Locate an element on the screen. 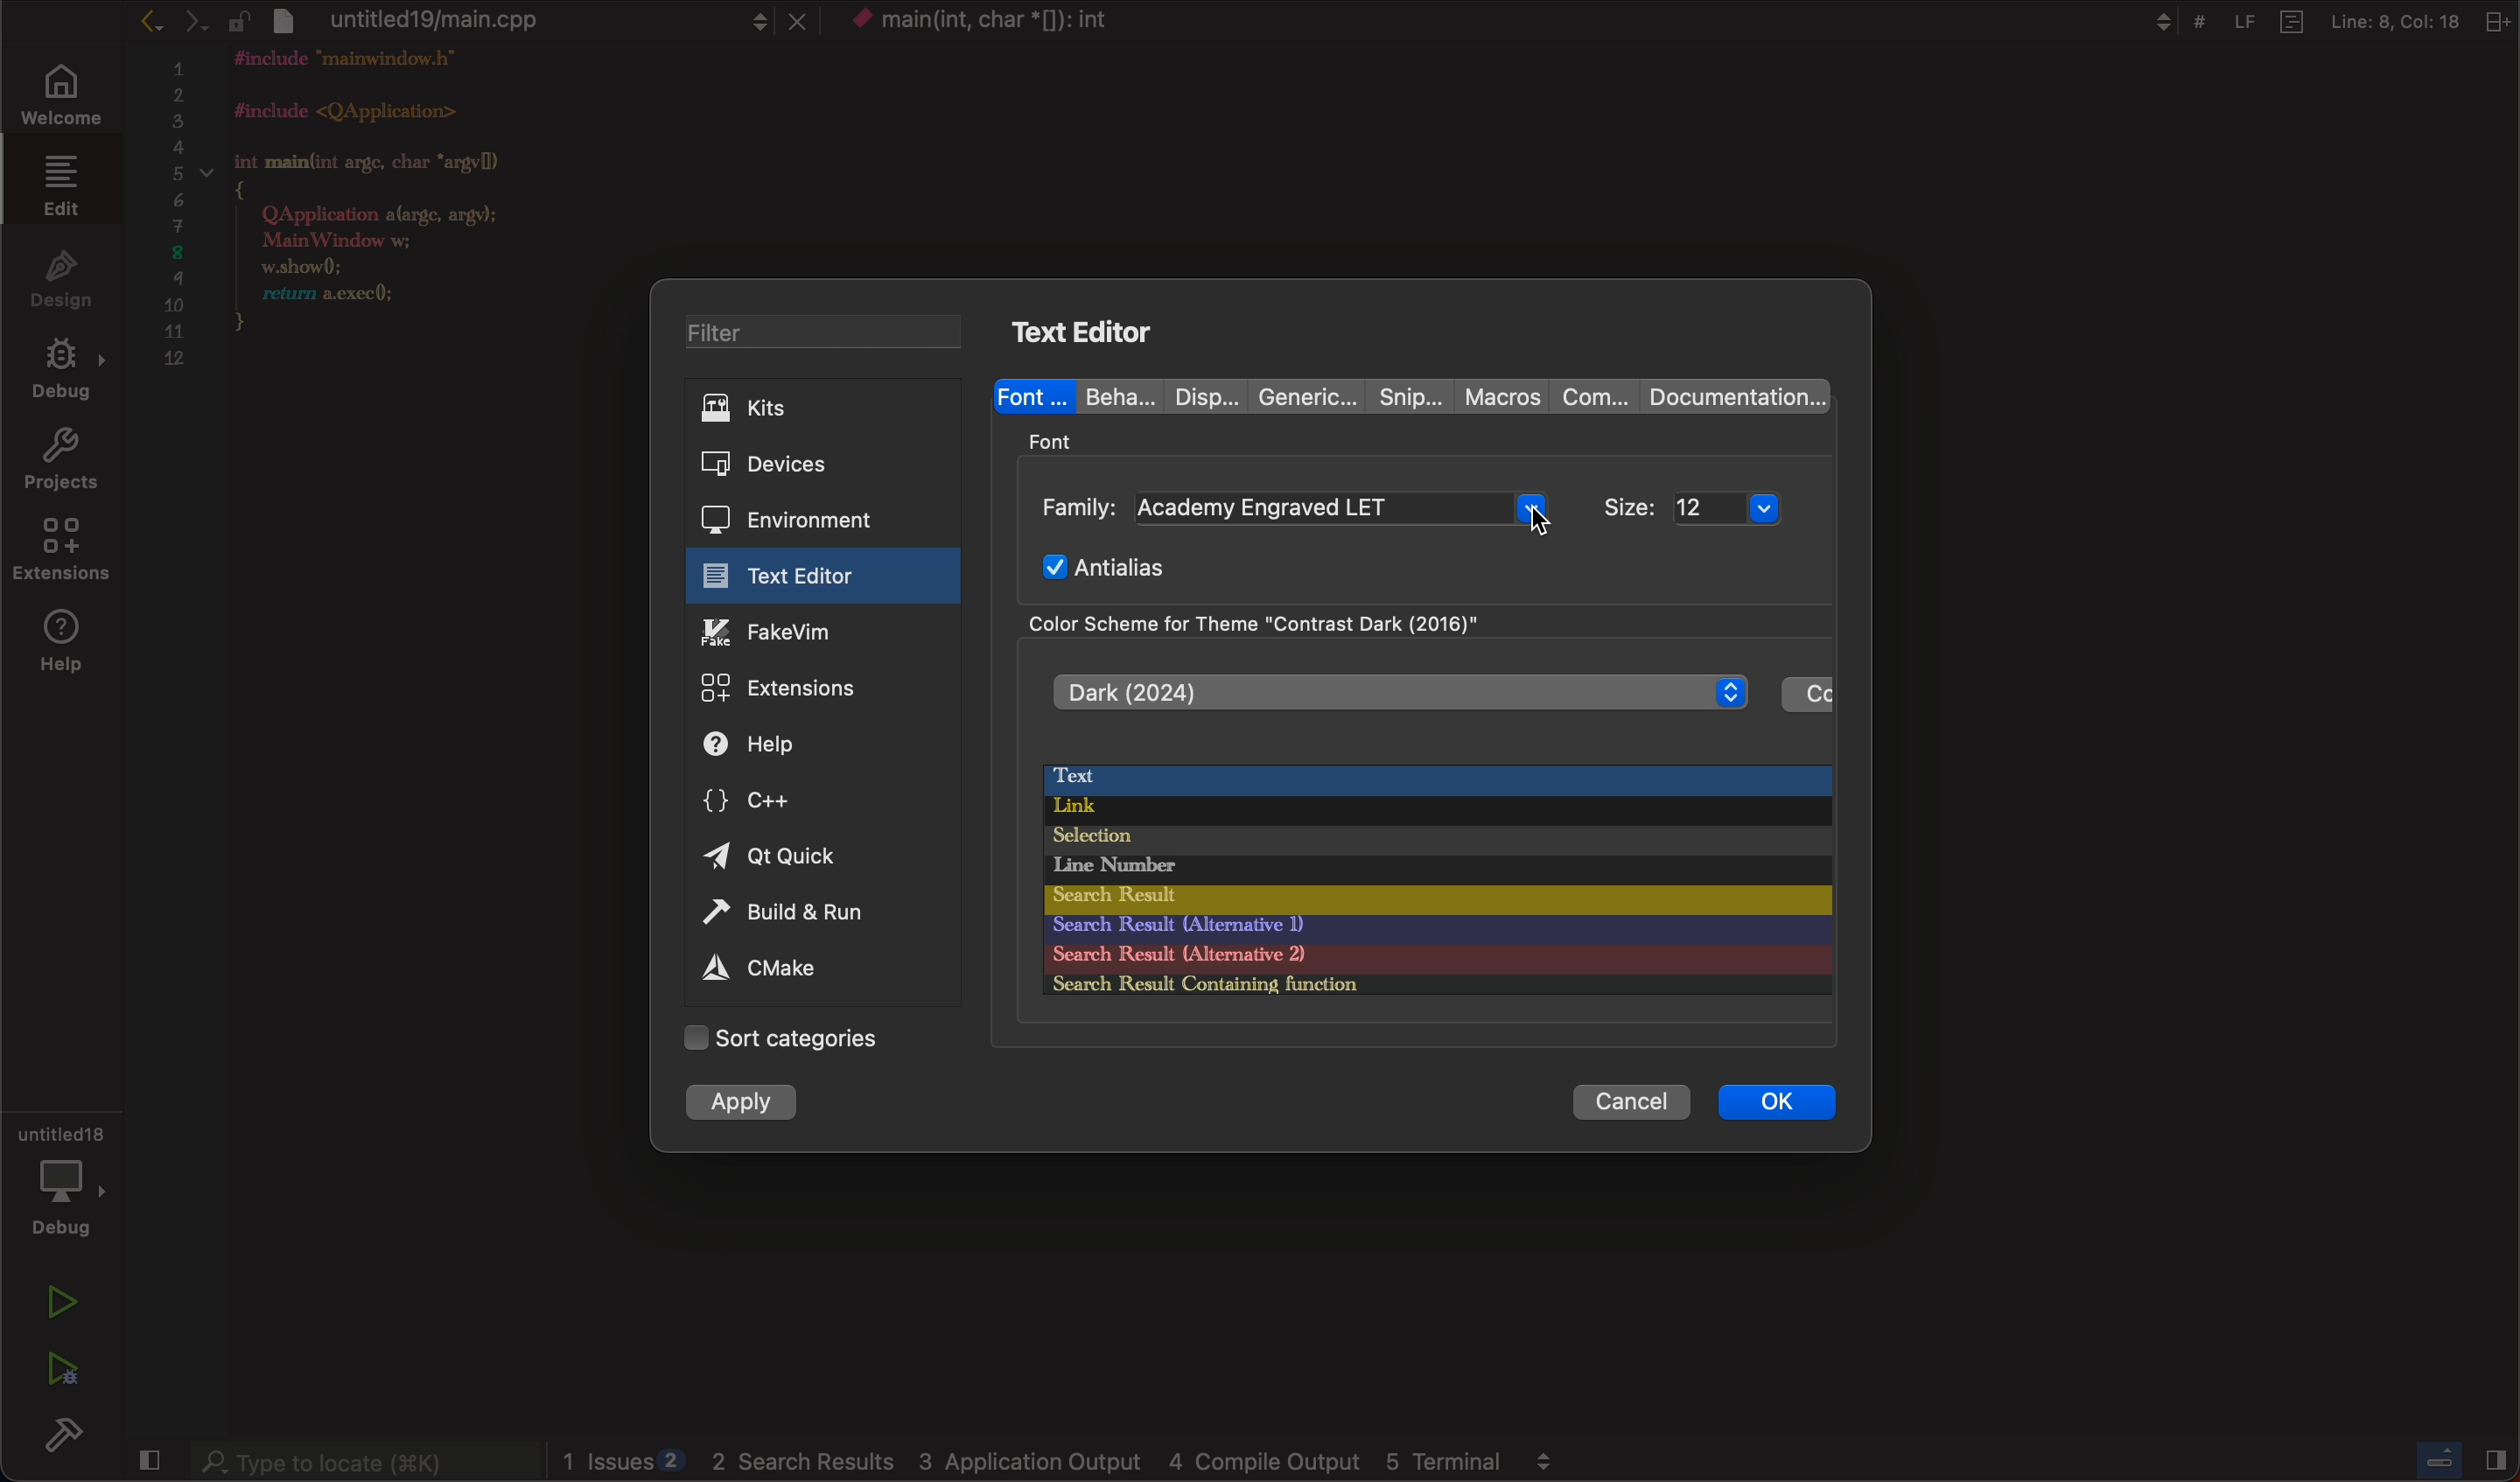 Image resolution: width=2520 pixels, height=1482 pixels. close sidebar is located at coordinates (2465, 1461).